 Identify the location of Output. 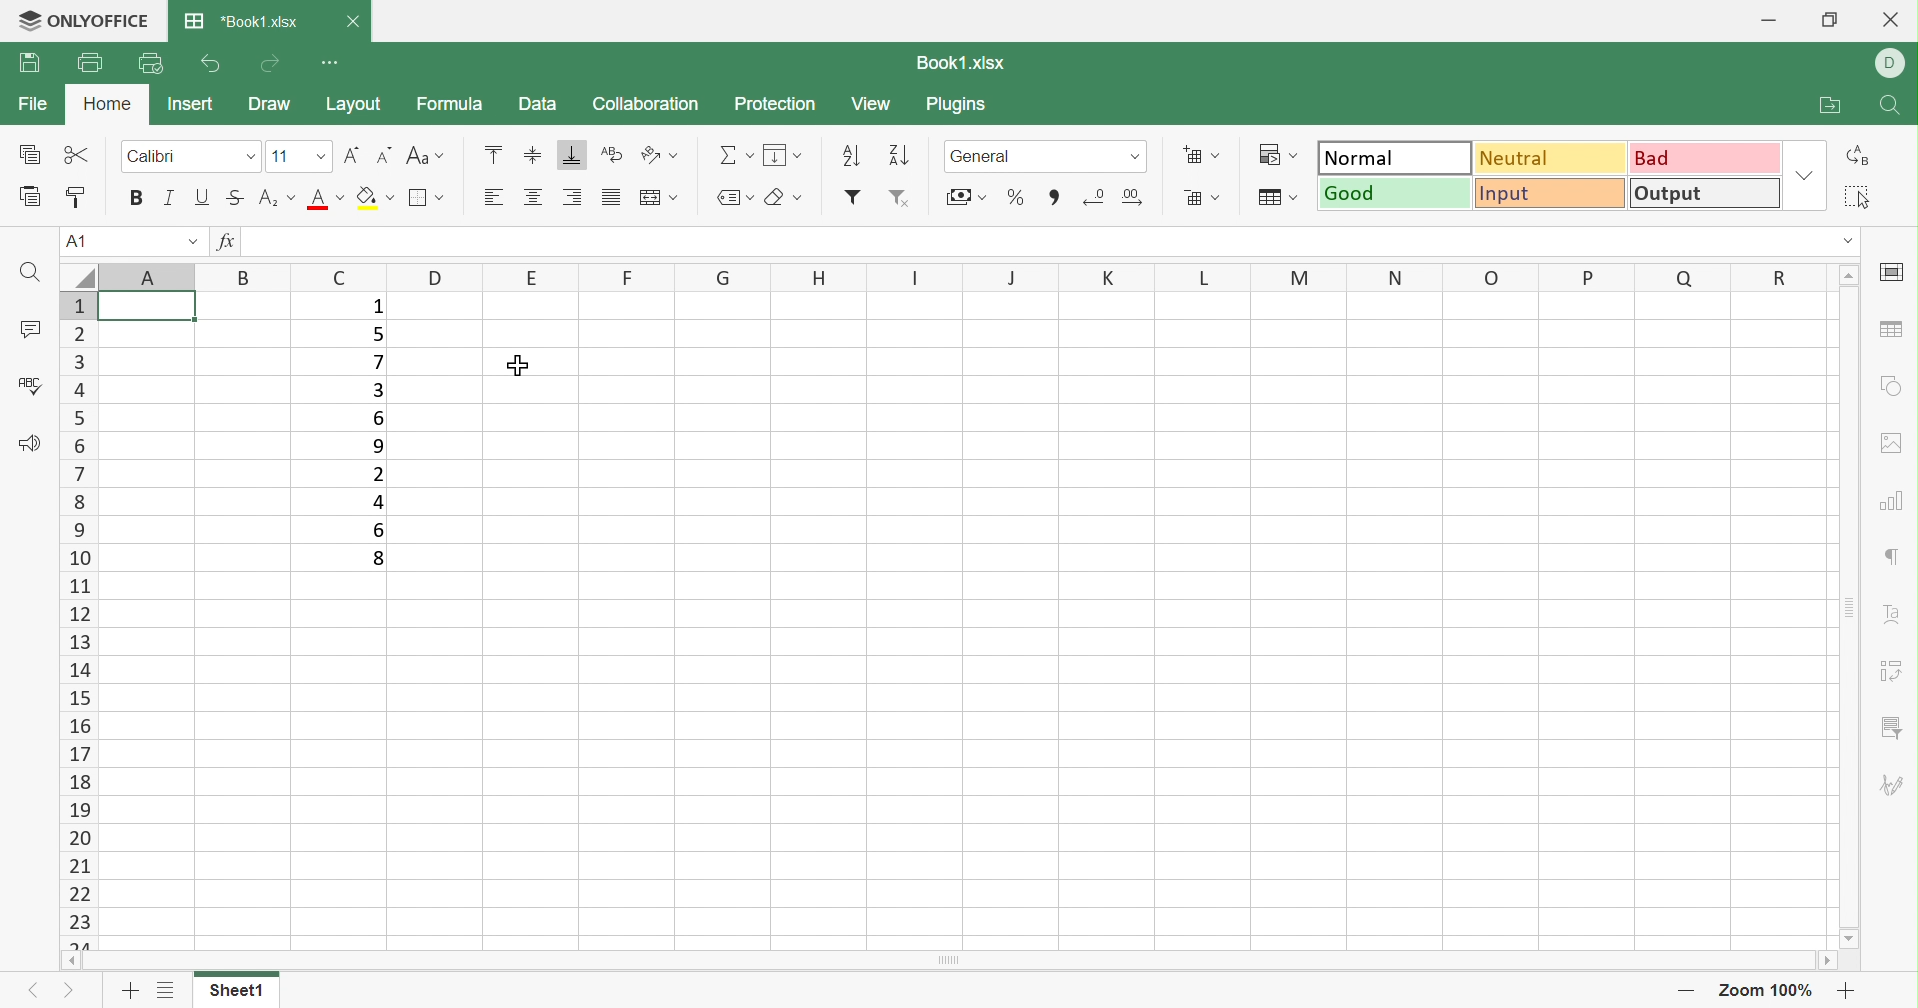
(1706, 192).